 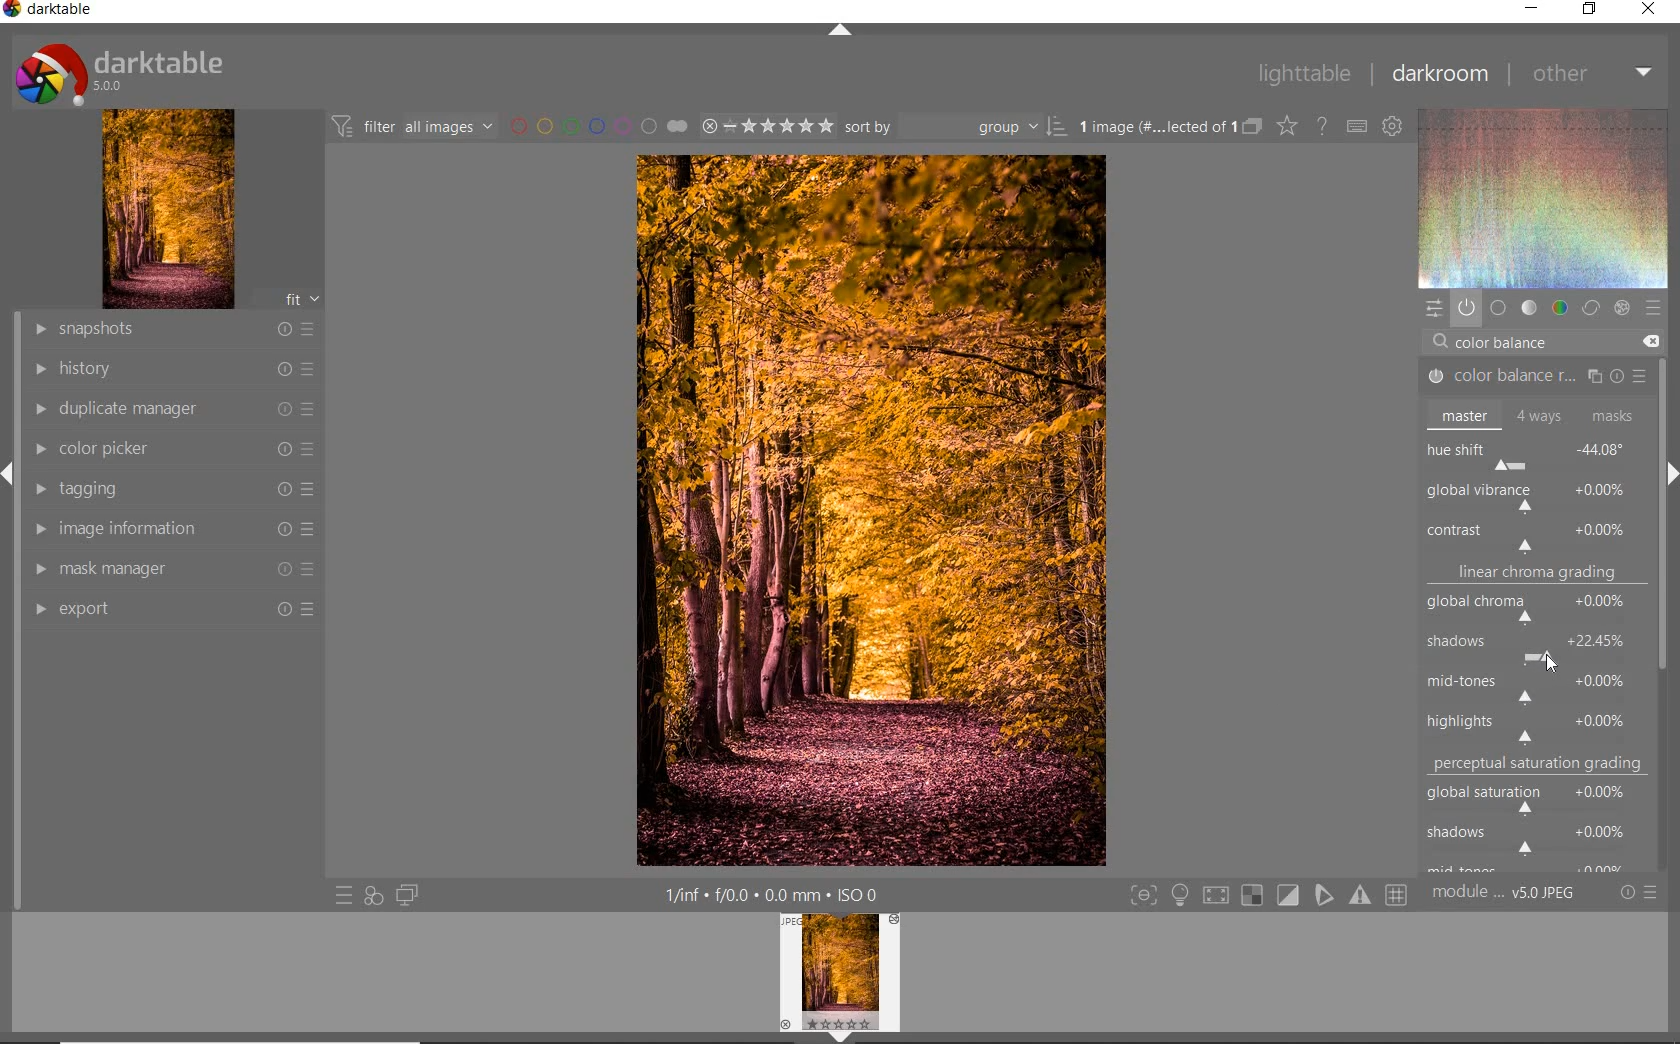 I want to click on other interface detail, so click(x=775, y=895).